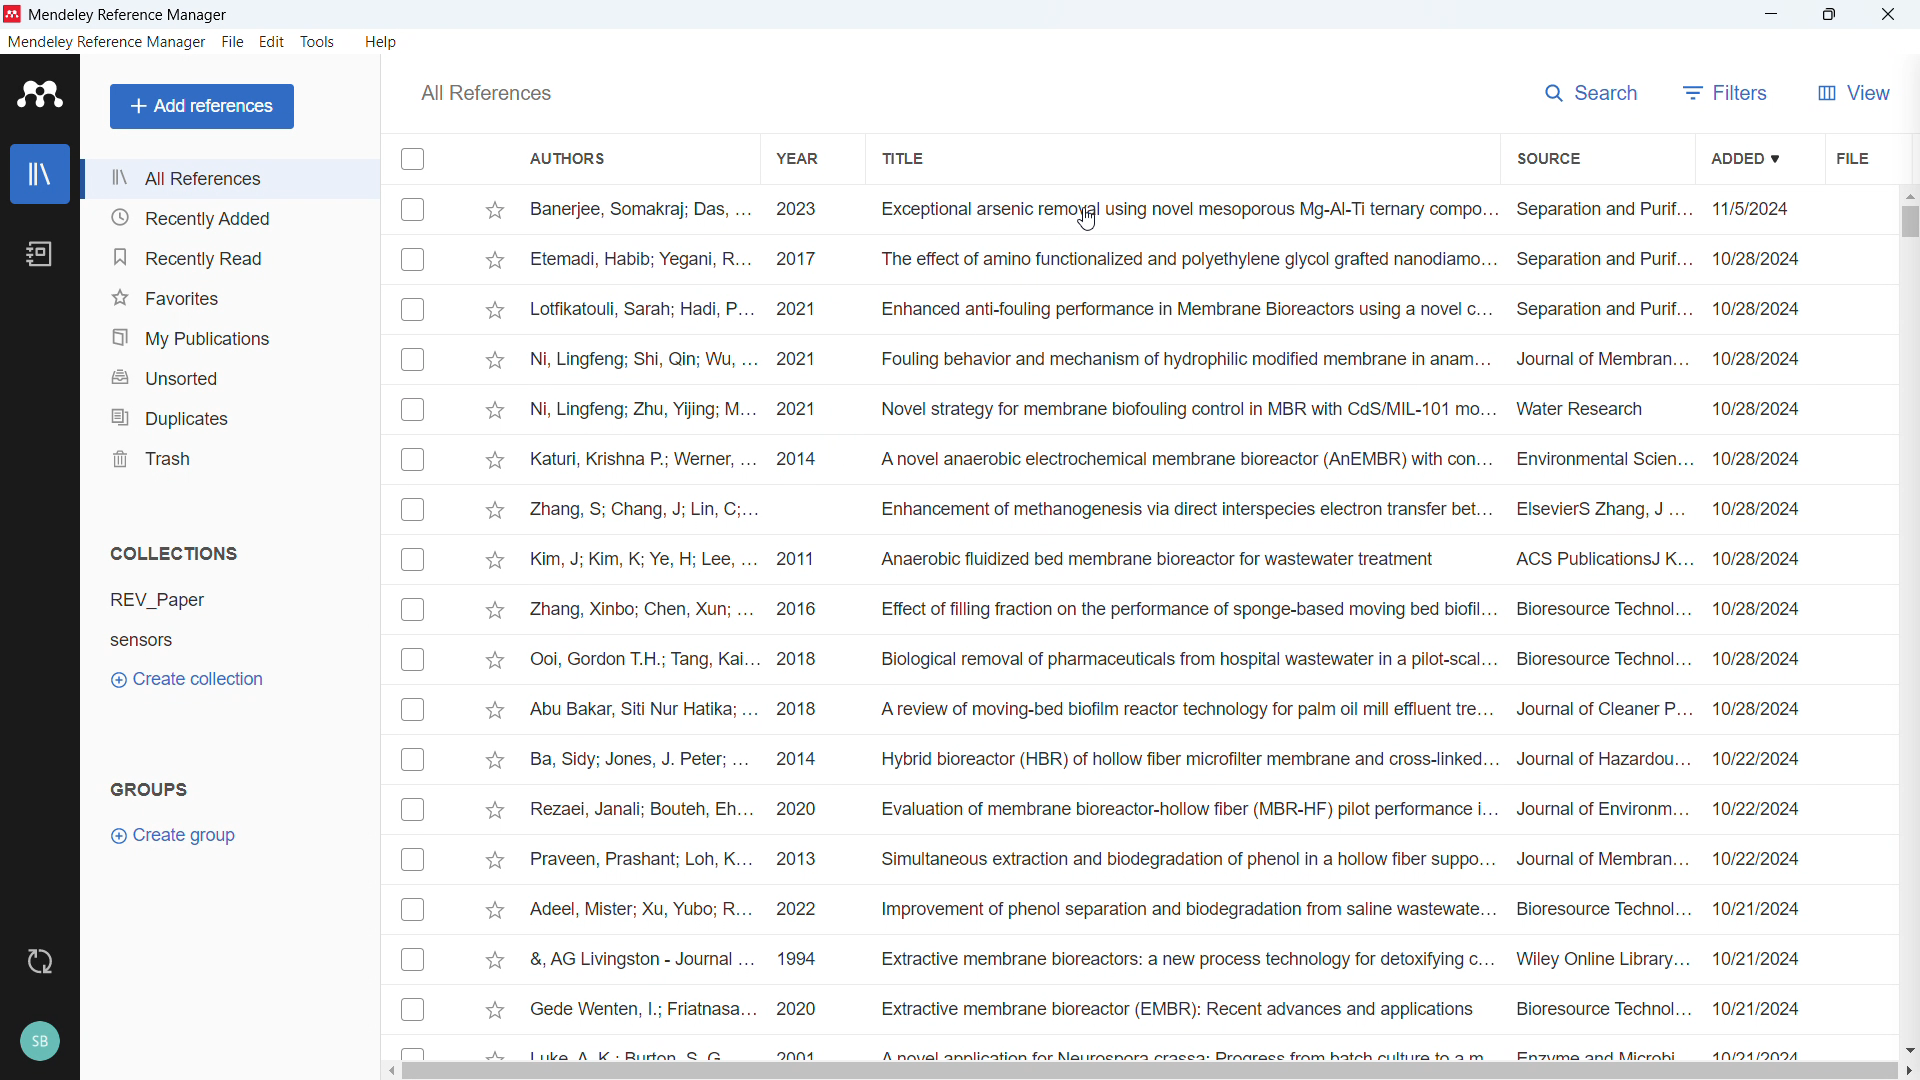  I want to click on click to select individual entry, so click(416, 762).